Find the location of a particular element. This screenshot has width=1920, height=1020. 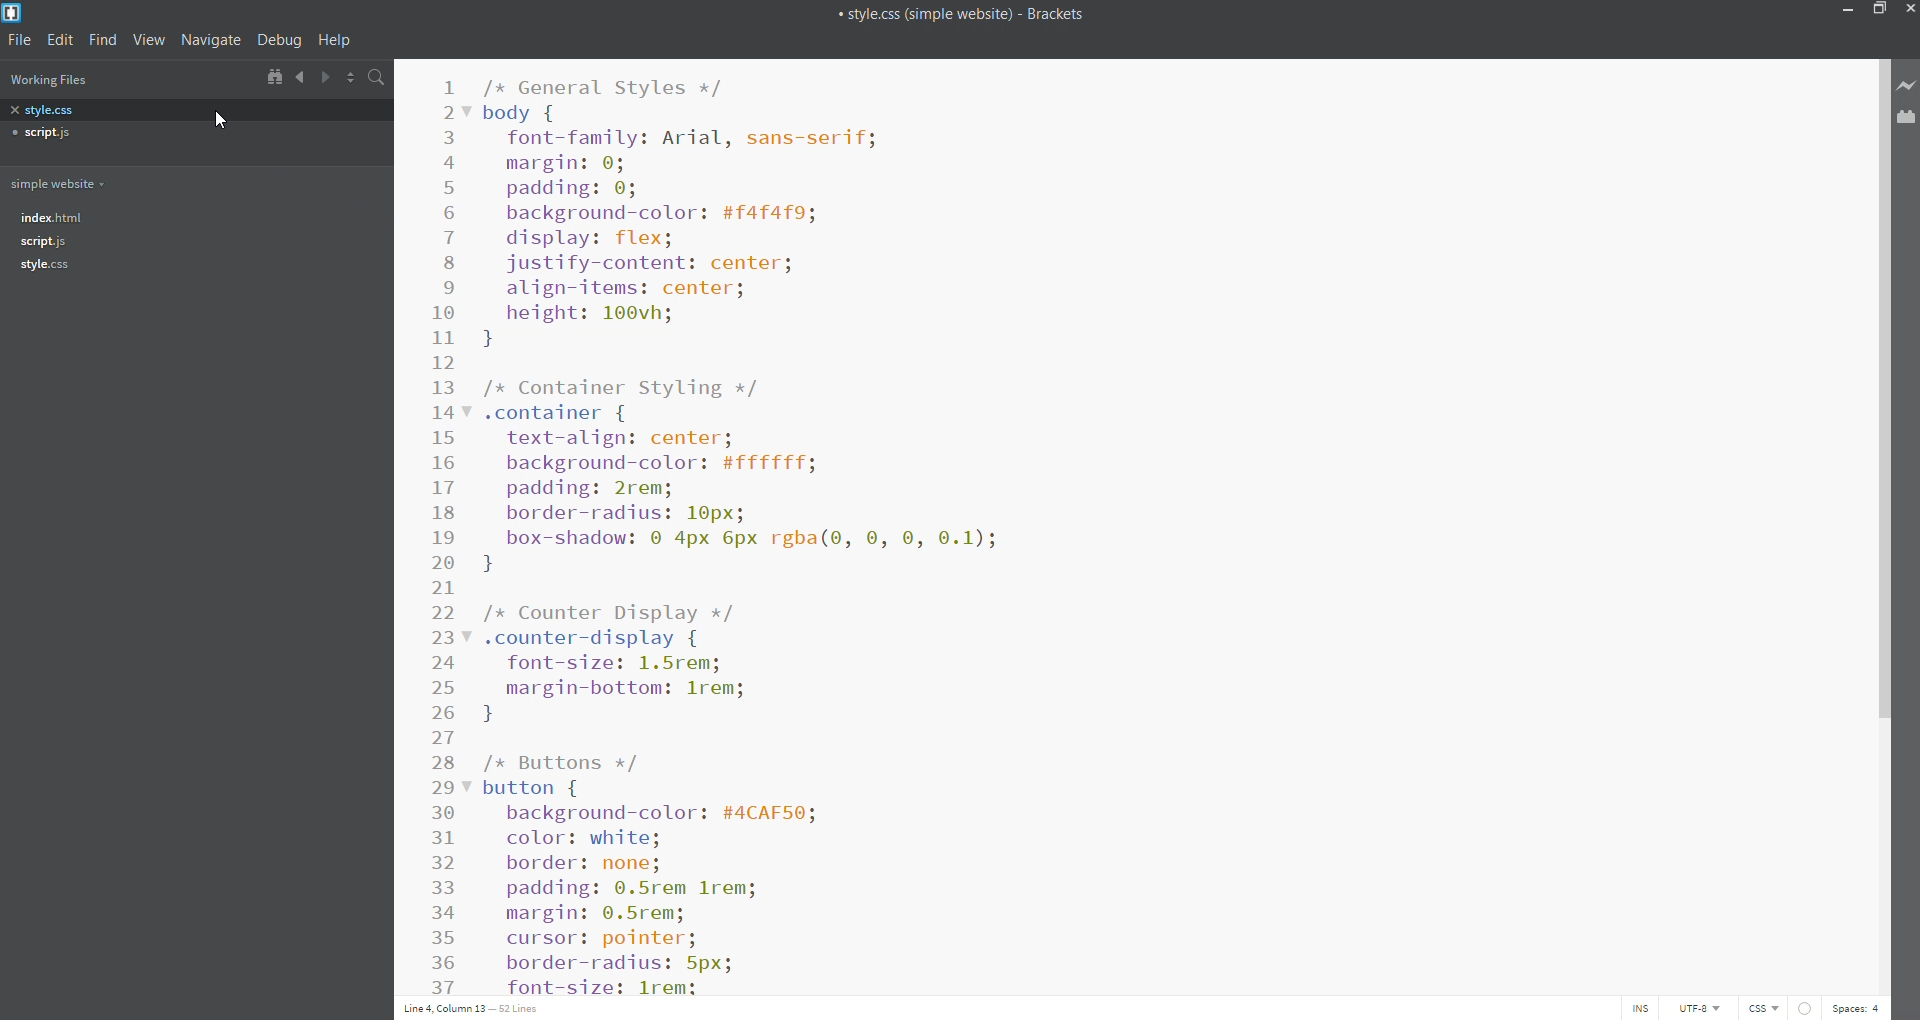

cursor is located at coordinates (224, 118).